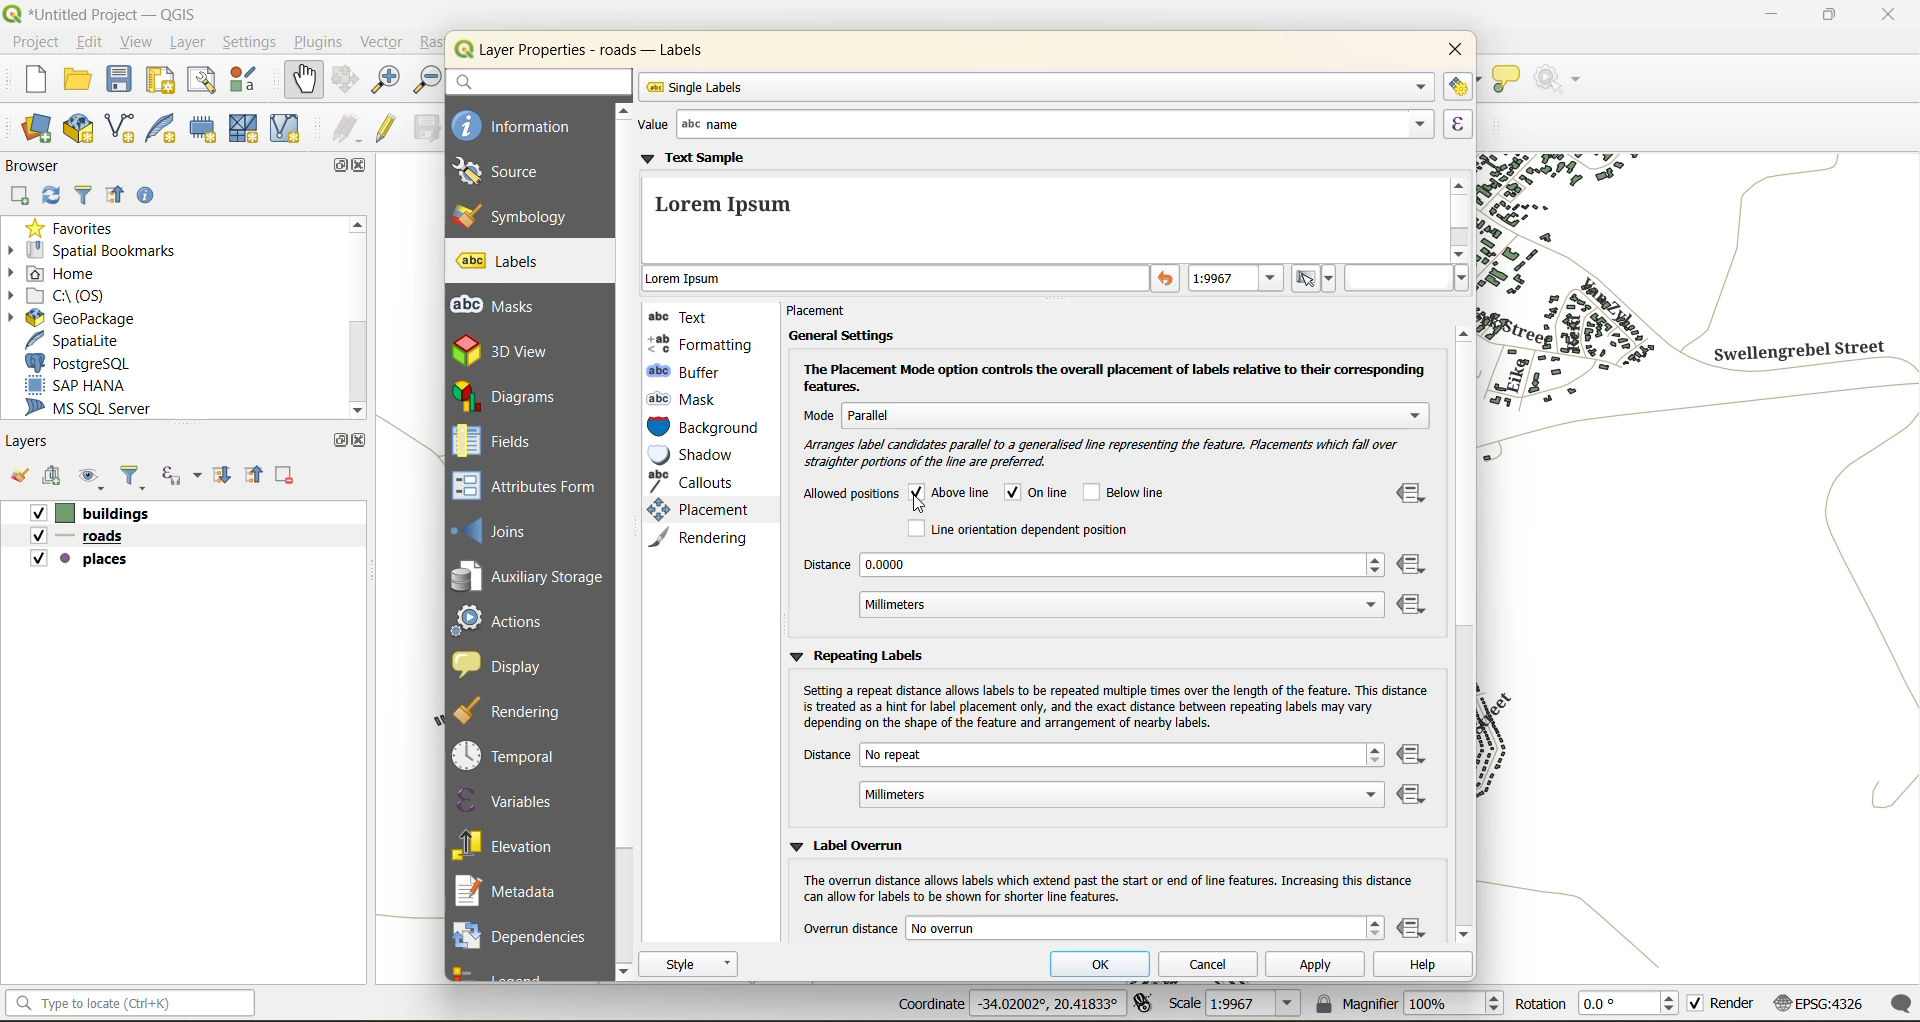 The width and height of the screenshot is (1920, 1022). Describe the element at coordinates (1008, 1004) in the screenshot. I see `coordinates` at that location.